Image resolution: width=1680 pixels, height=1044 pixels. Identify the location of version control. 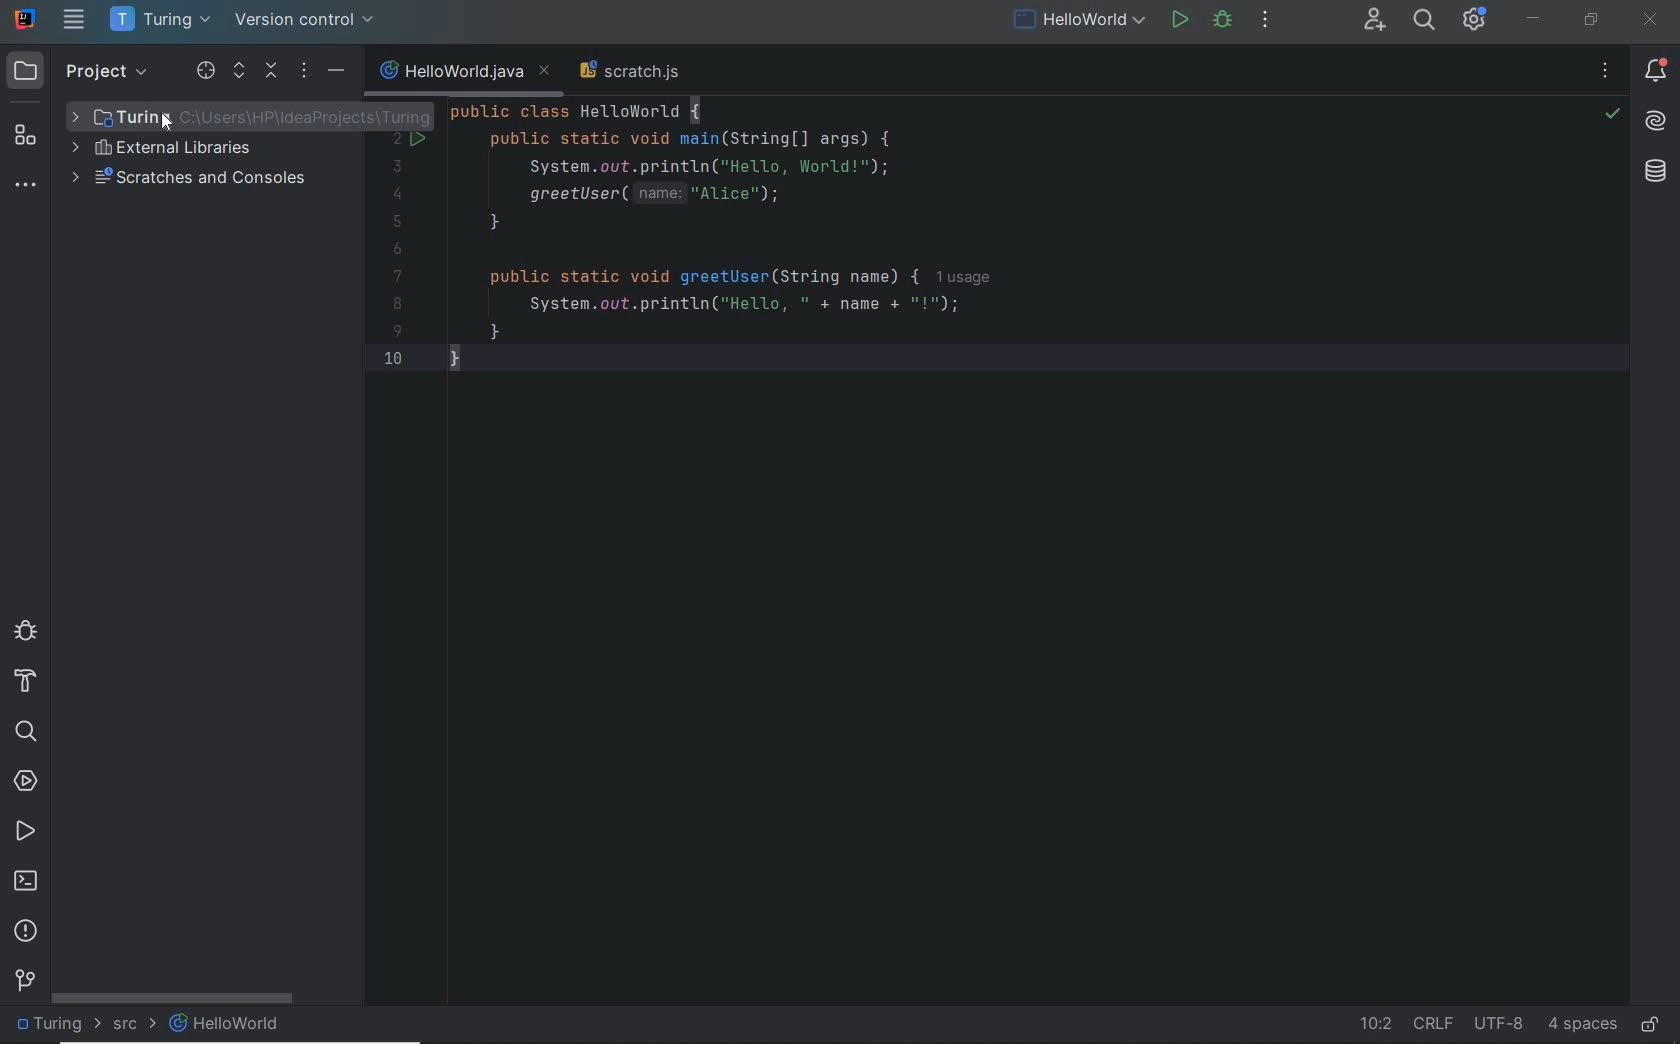
(23, 982).